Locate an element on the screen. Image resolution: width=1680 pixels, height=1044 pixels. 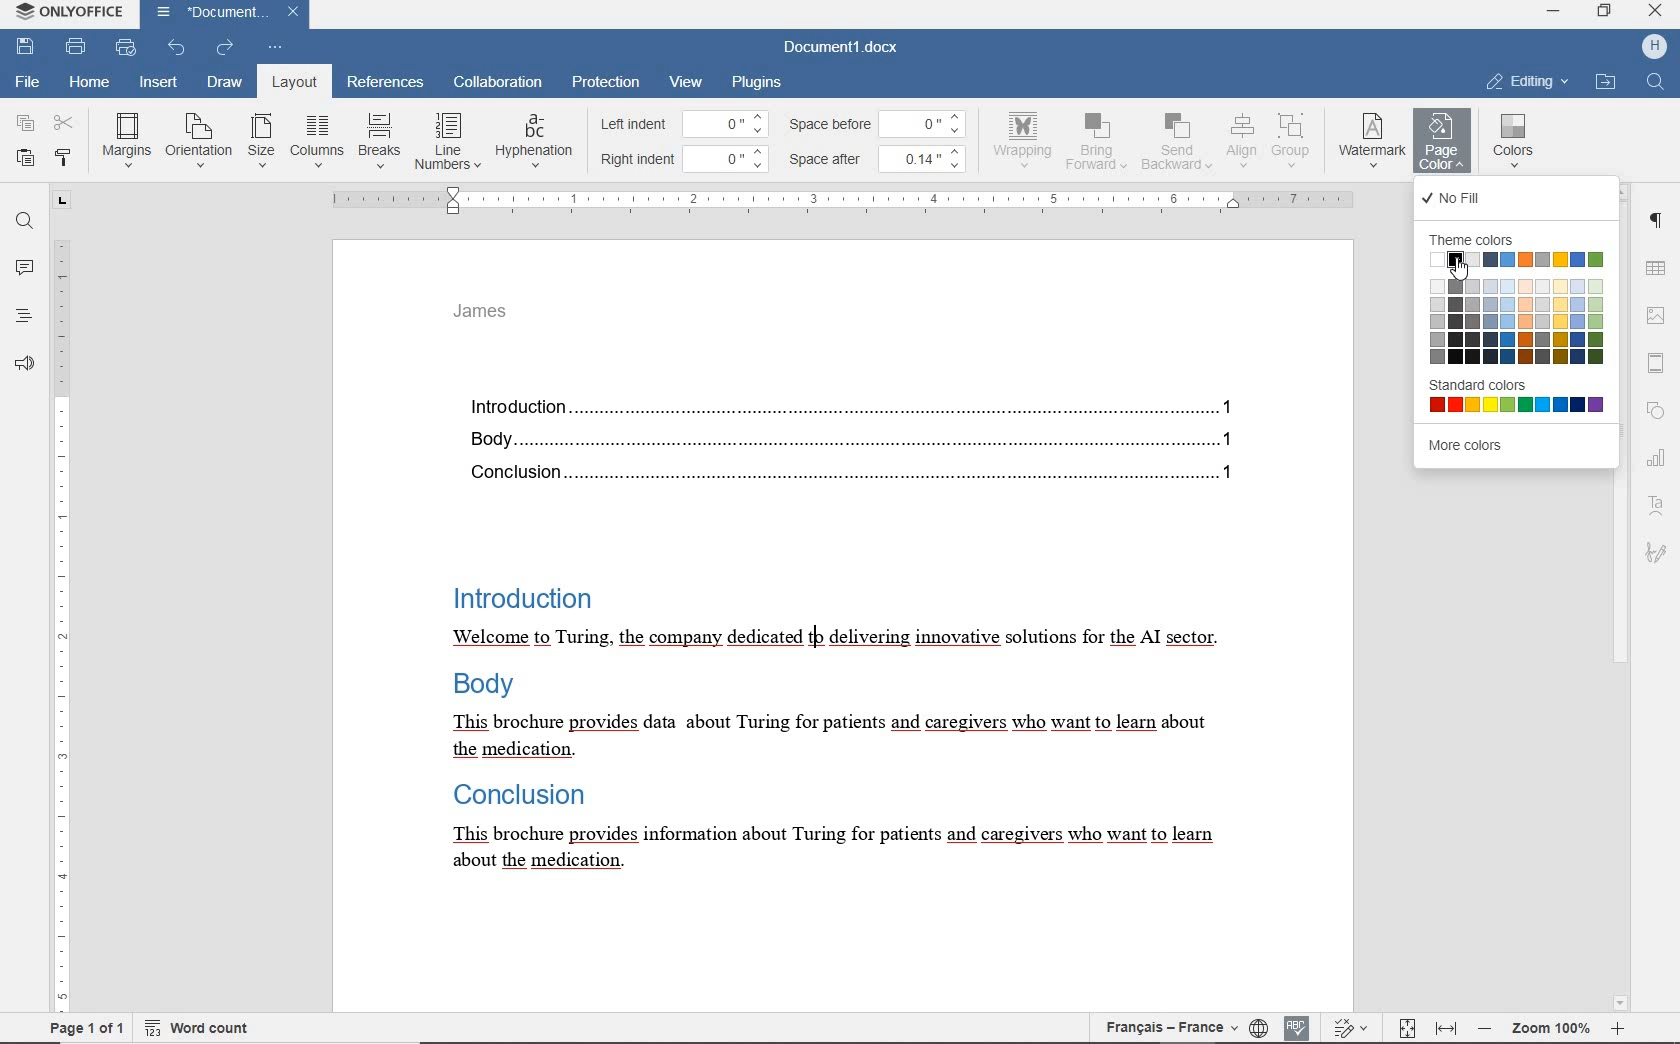
paragraph settings is located at coordinates (1658, 224).